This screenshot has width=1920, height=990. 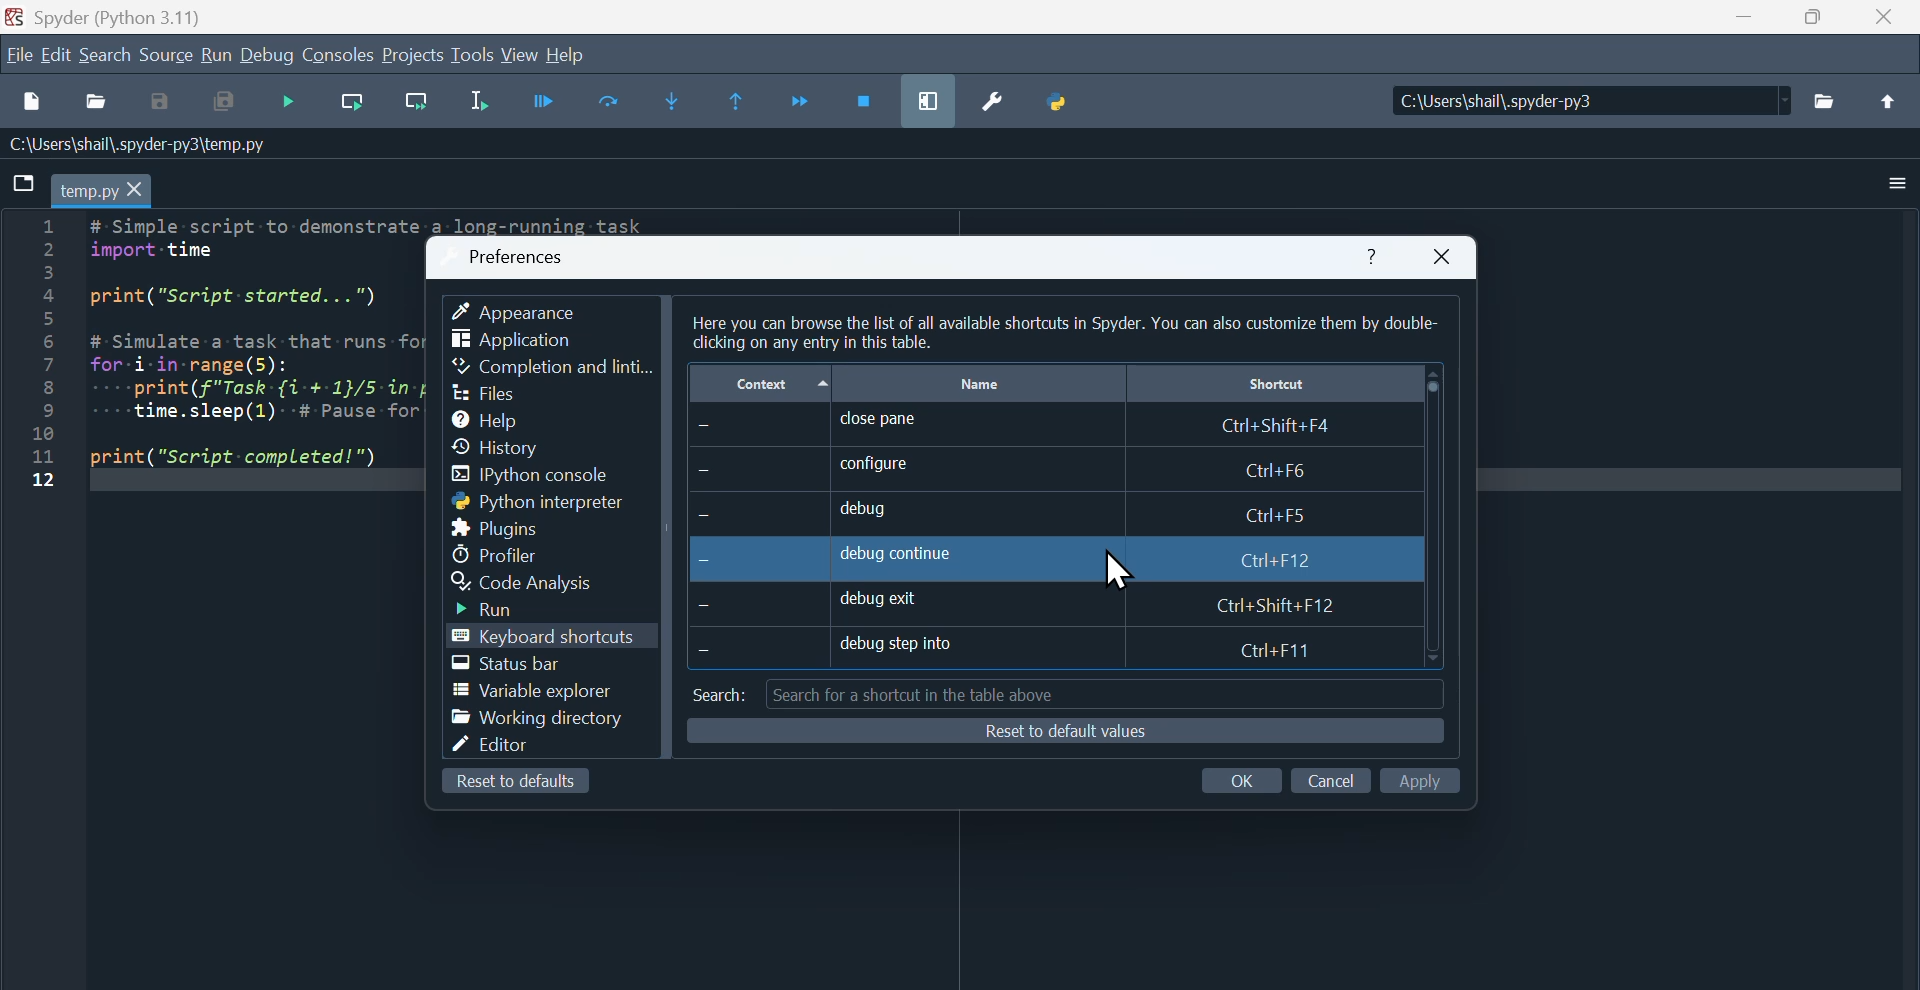 I want to click on save all, so click(x=223, y=103).